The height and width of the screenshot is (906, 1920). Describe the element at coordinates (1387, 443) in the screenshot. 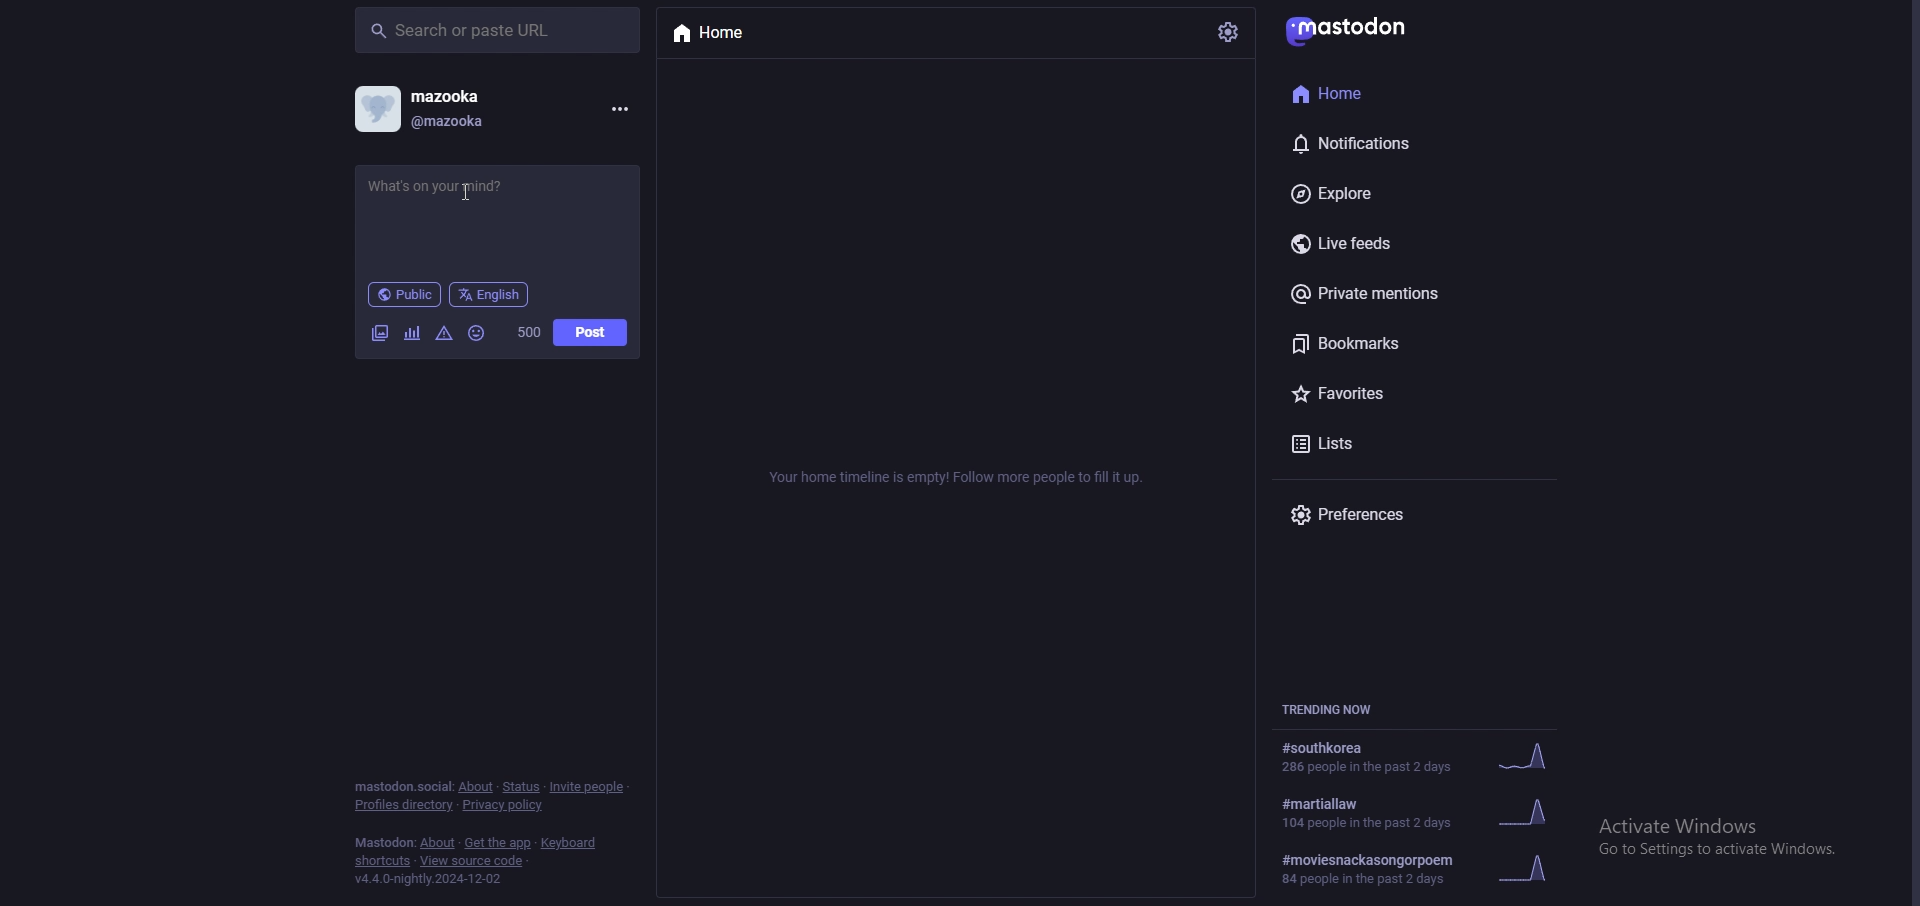

I see `lists` at that location.